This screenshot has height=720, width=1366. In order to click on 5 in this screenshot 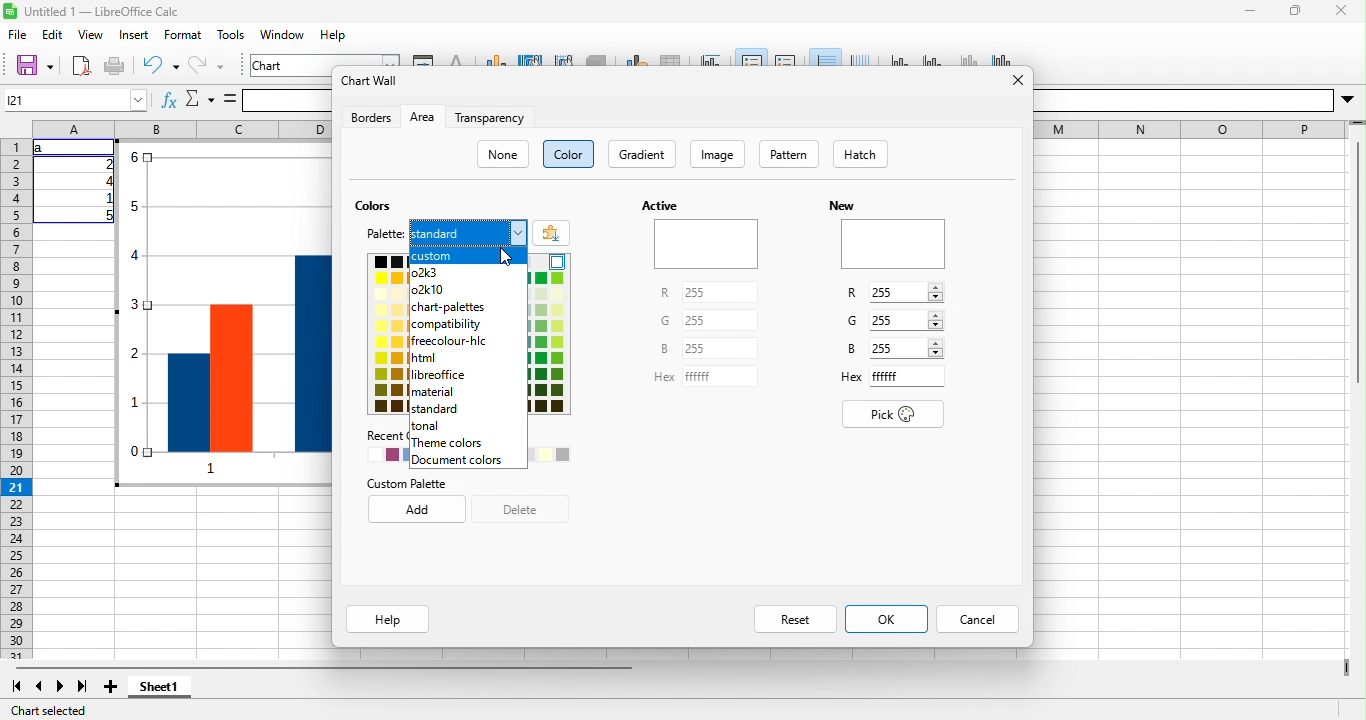, I will do `click(106, 215)`.